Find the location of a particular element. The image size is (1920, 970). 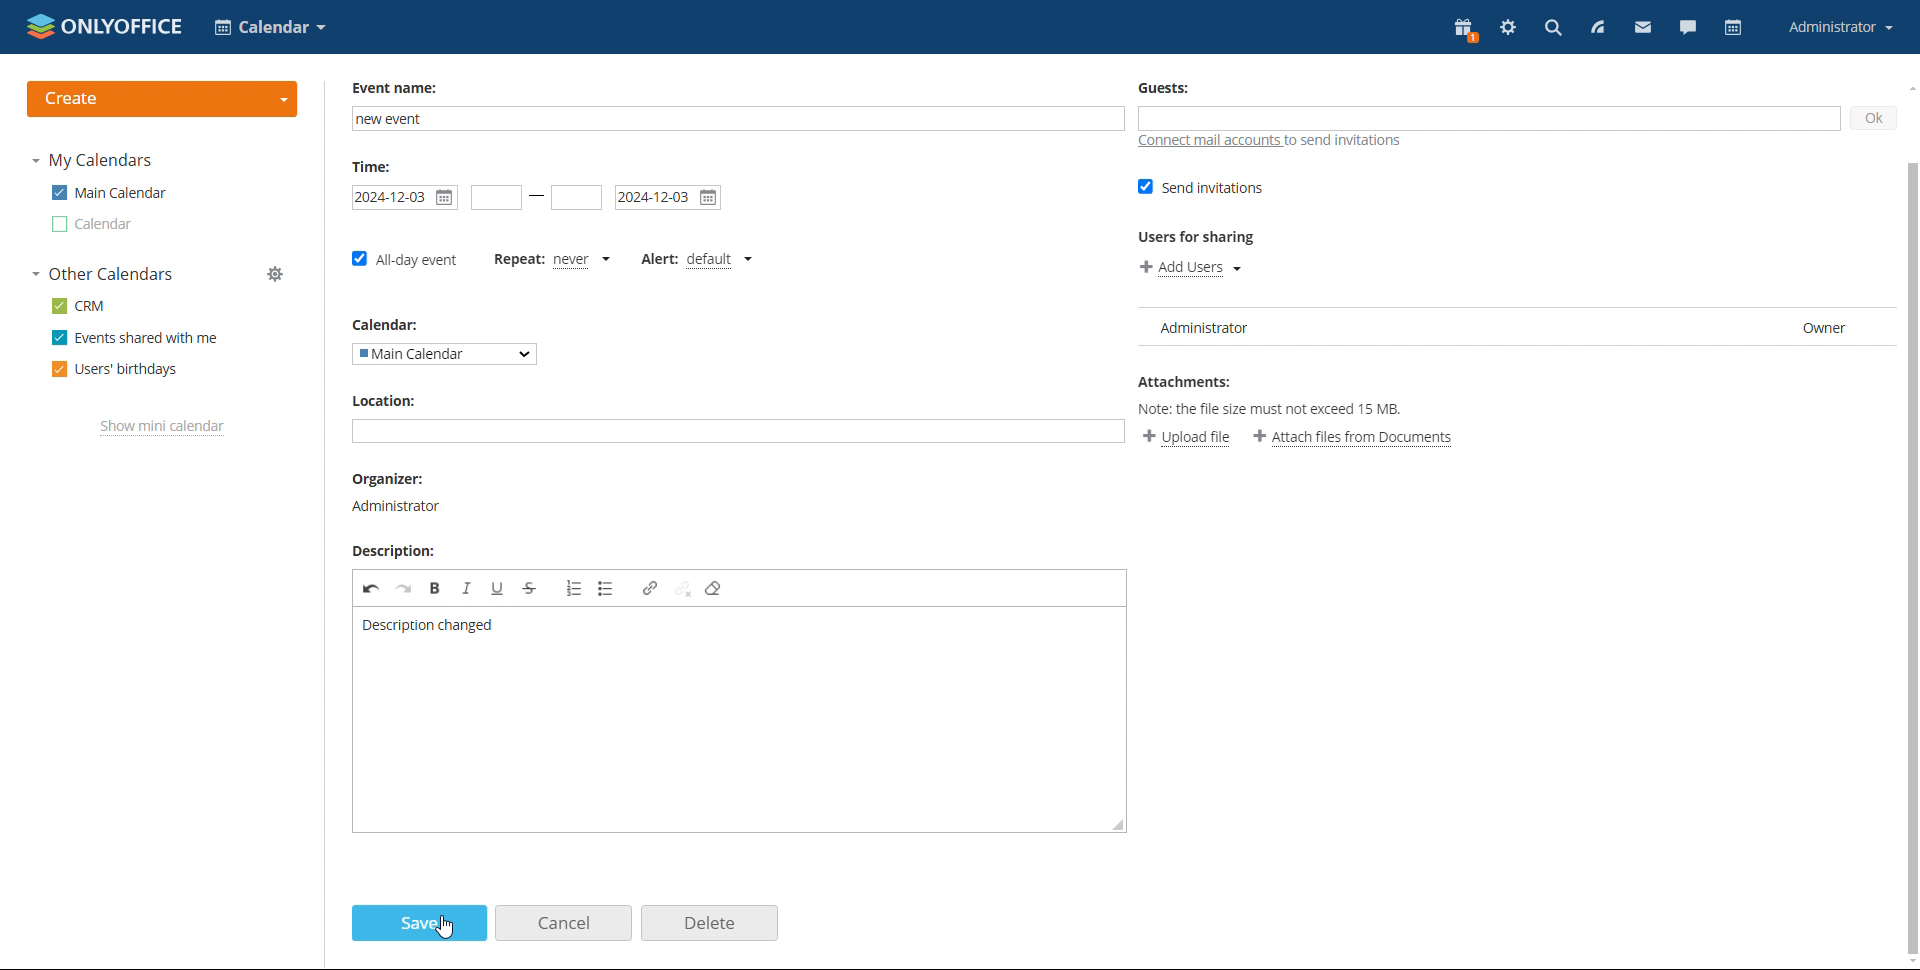

start date is located at coordinates (496, 198).